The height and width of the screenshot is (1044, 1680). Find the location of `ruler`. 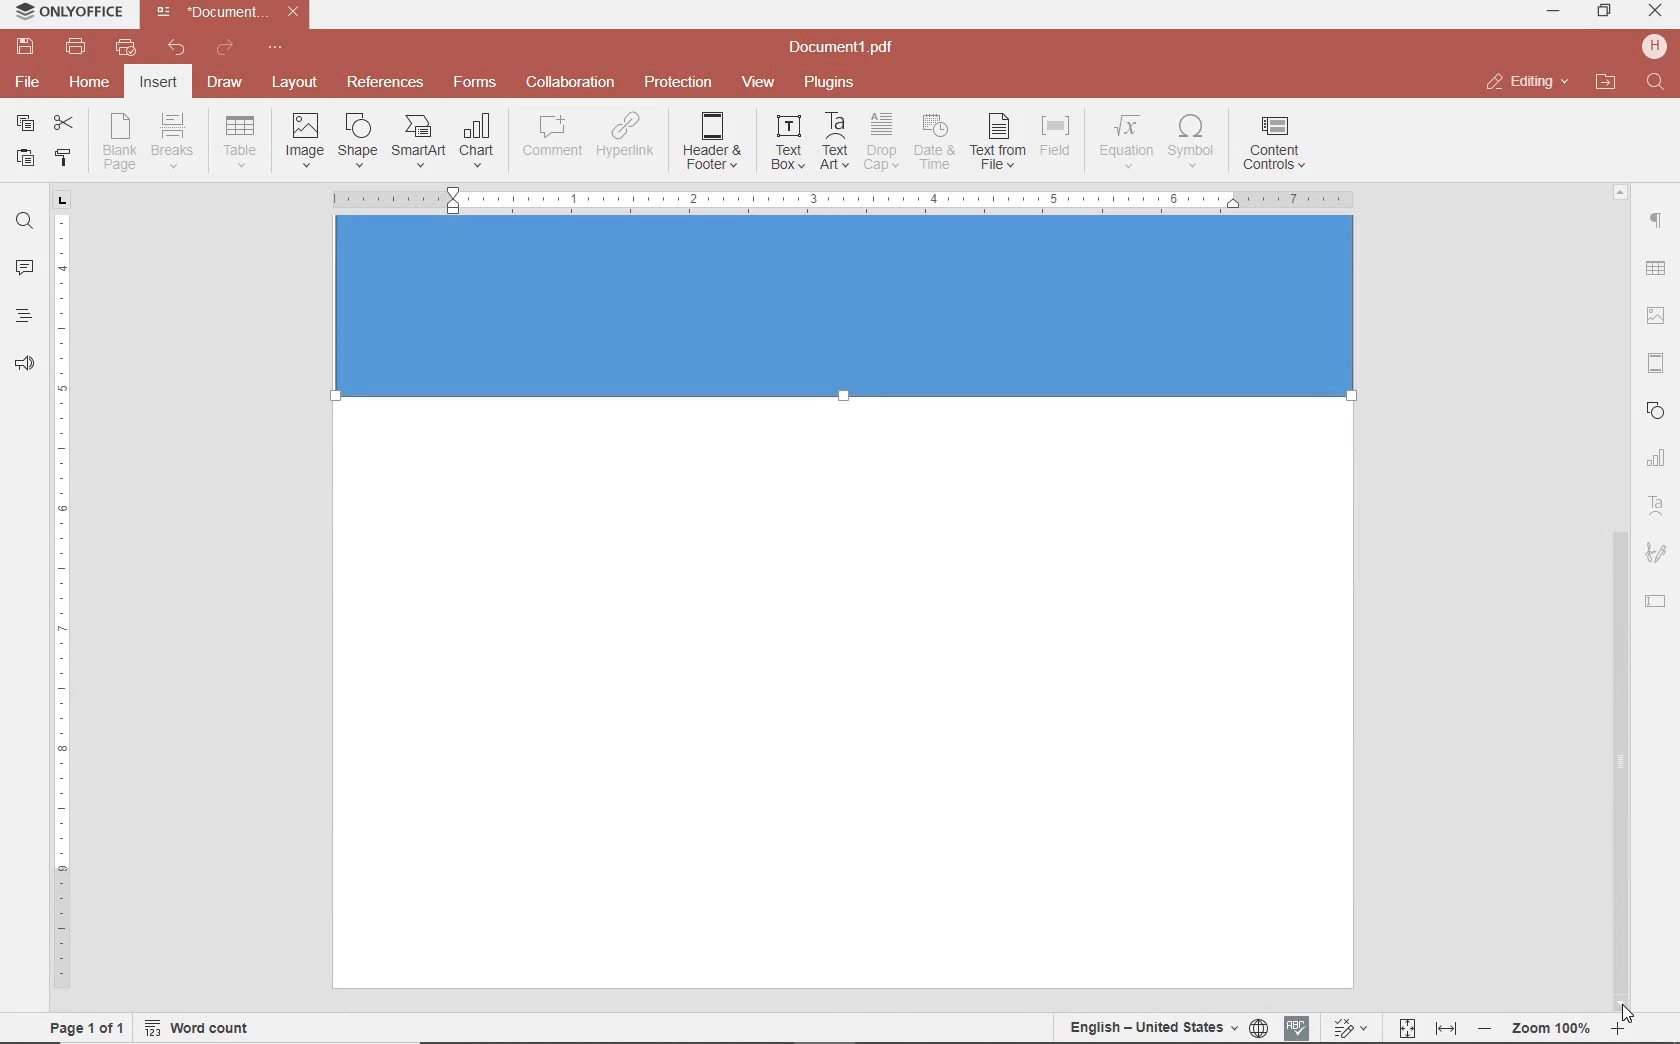

ruler is located at coordinates (63, 611).